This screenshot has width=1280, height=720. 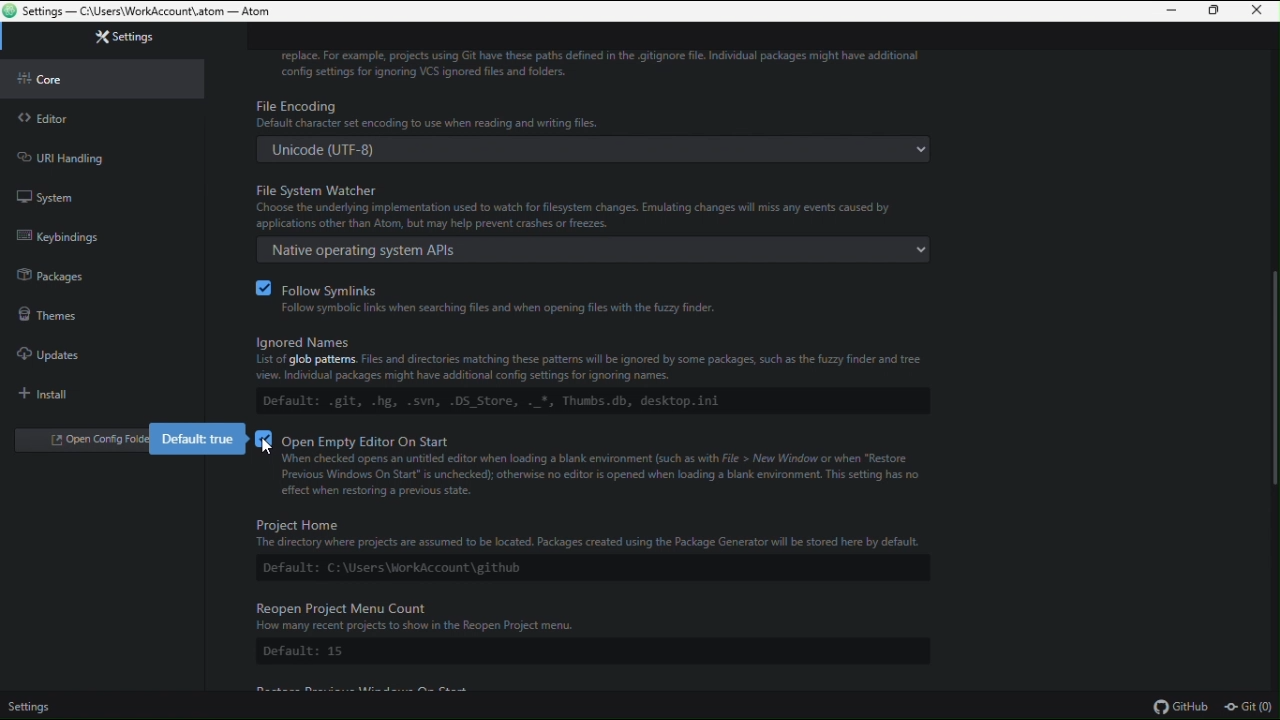 What do you see at coordinates (65, 273) in the screenshot?
I see `Packages` at bounding box center [65, 273].